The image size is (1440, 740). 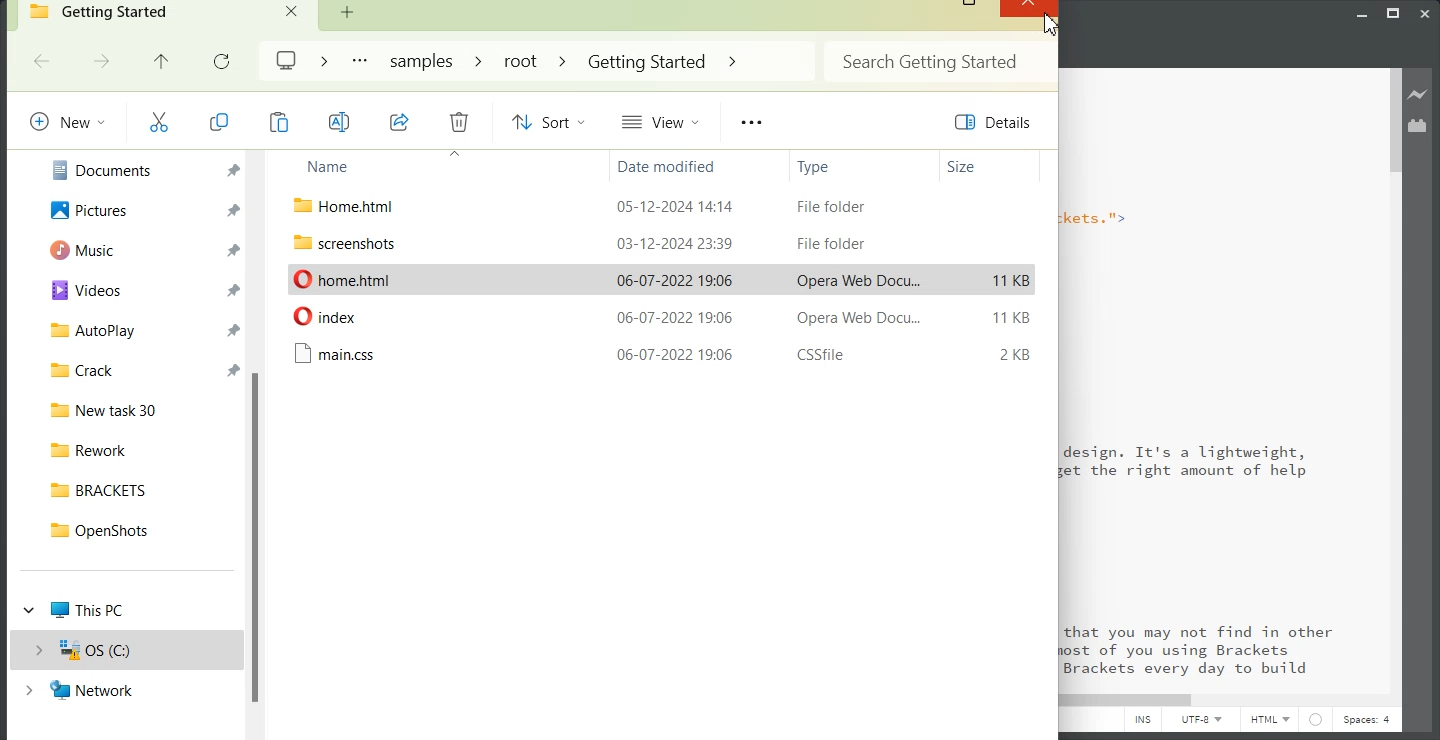 I want to click on Search Bar, so click(x=938, y=60).